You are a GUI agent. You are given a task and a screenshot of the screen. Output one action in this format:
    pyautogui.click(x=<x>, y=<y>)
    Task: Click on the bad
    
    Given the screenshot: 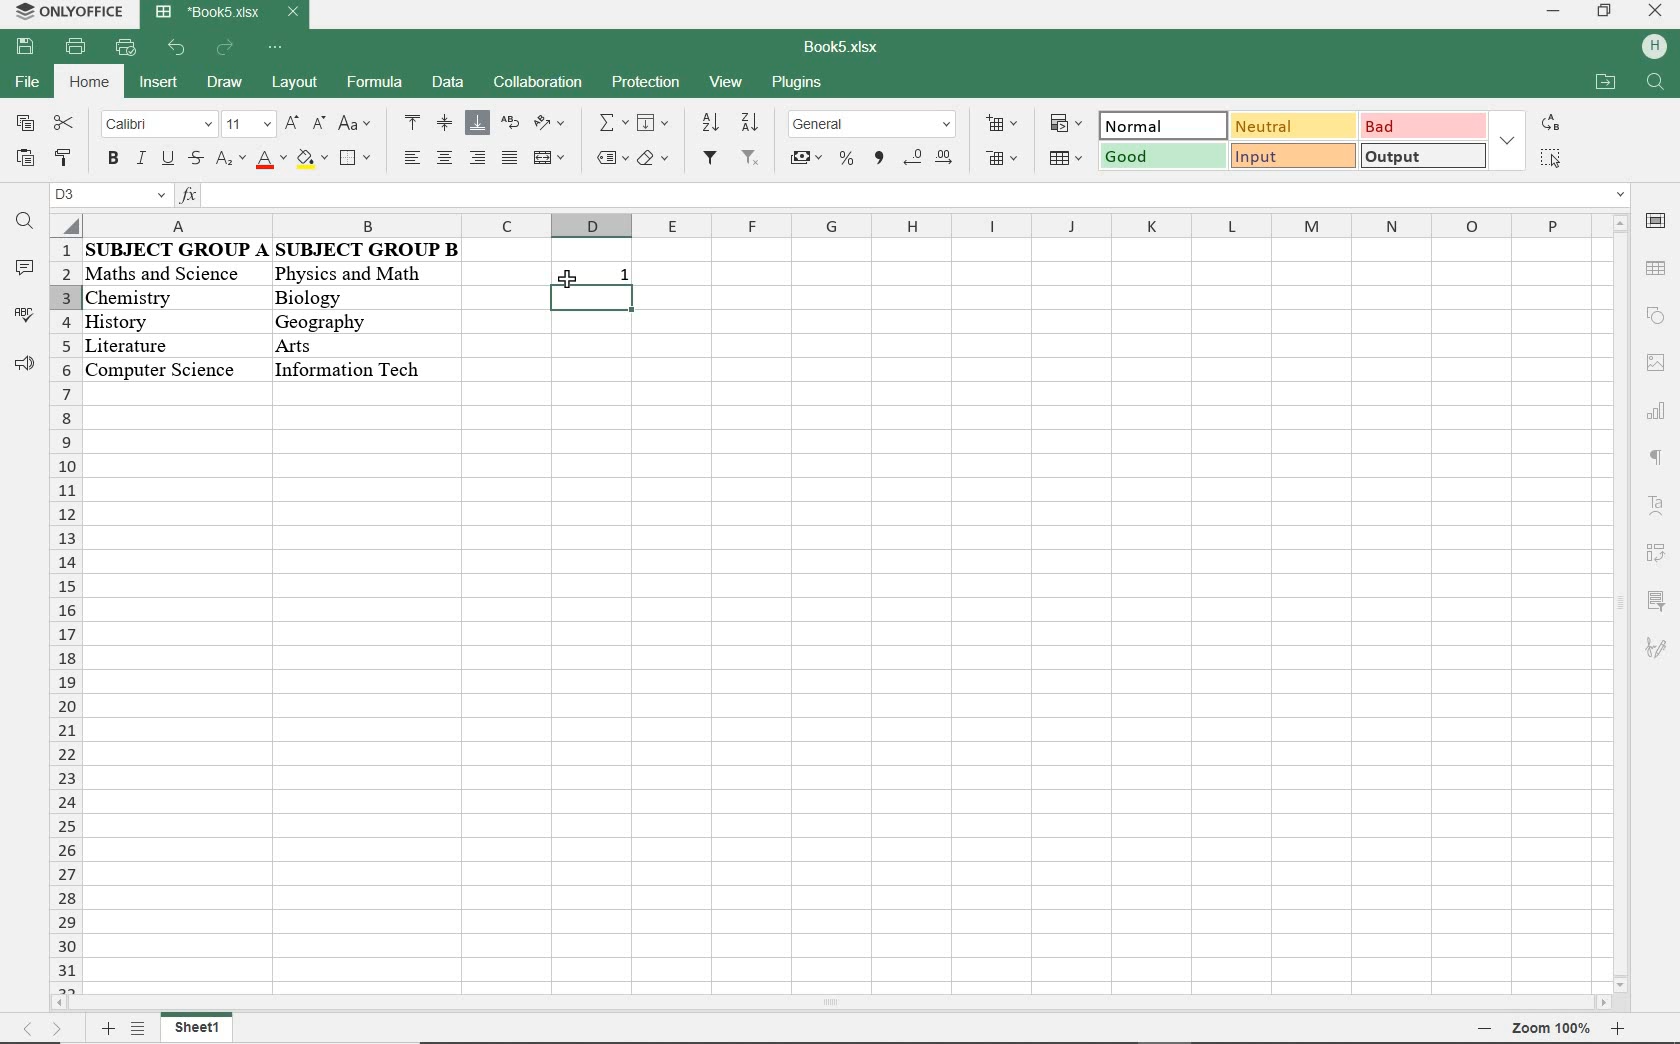 What is the action you would take?
    pyautogui.click(x=1423, y=125)
    